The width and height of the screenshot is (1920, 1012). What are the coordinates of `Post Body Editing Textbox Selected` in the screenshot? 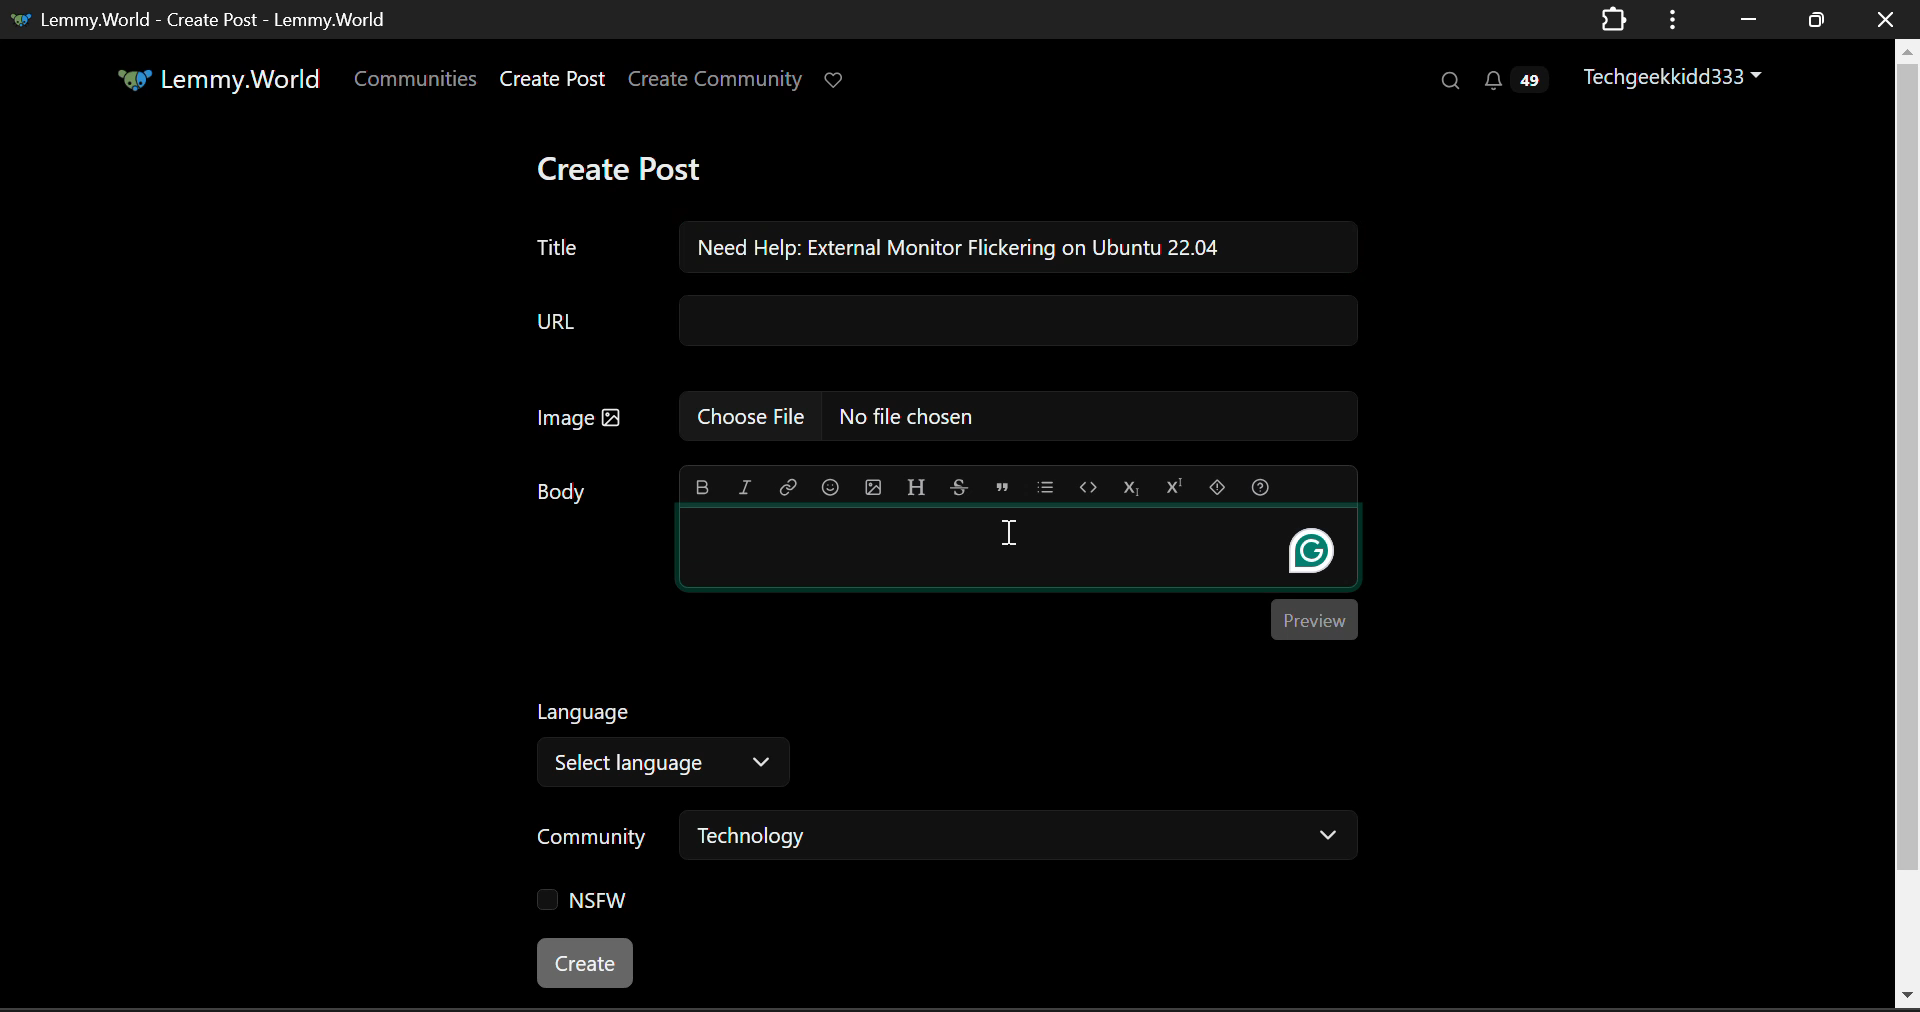 It's located at (1016, 550).